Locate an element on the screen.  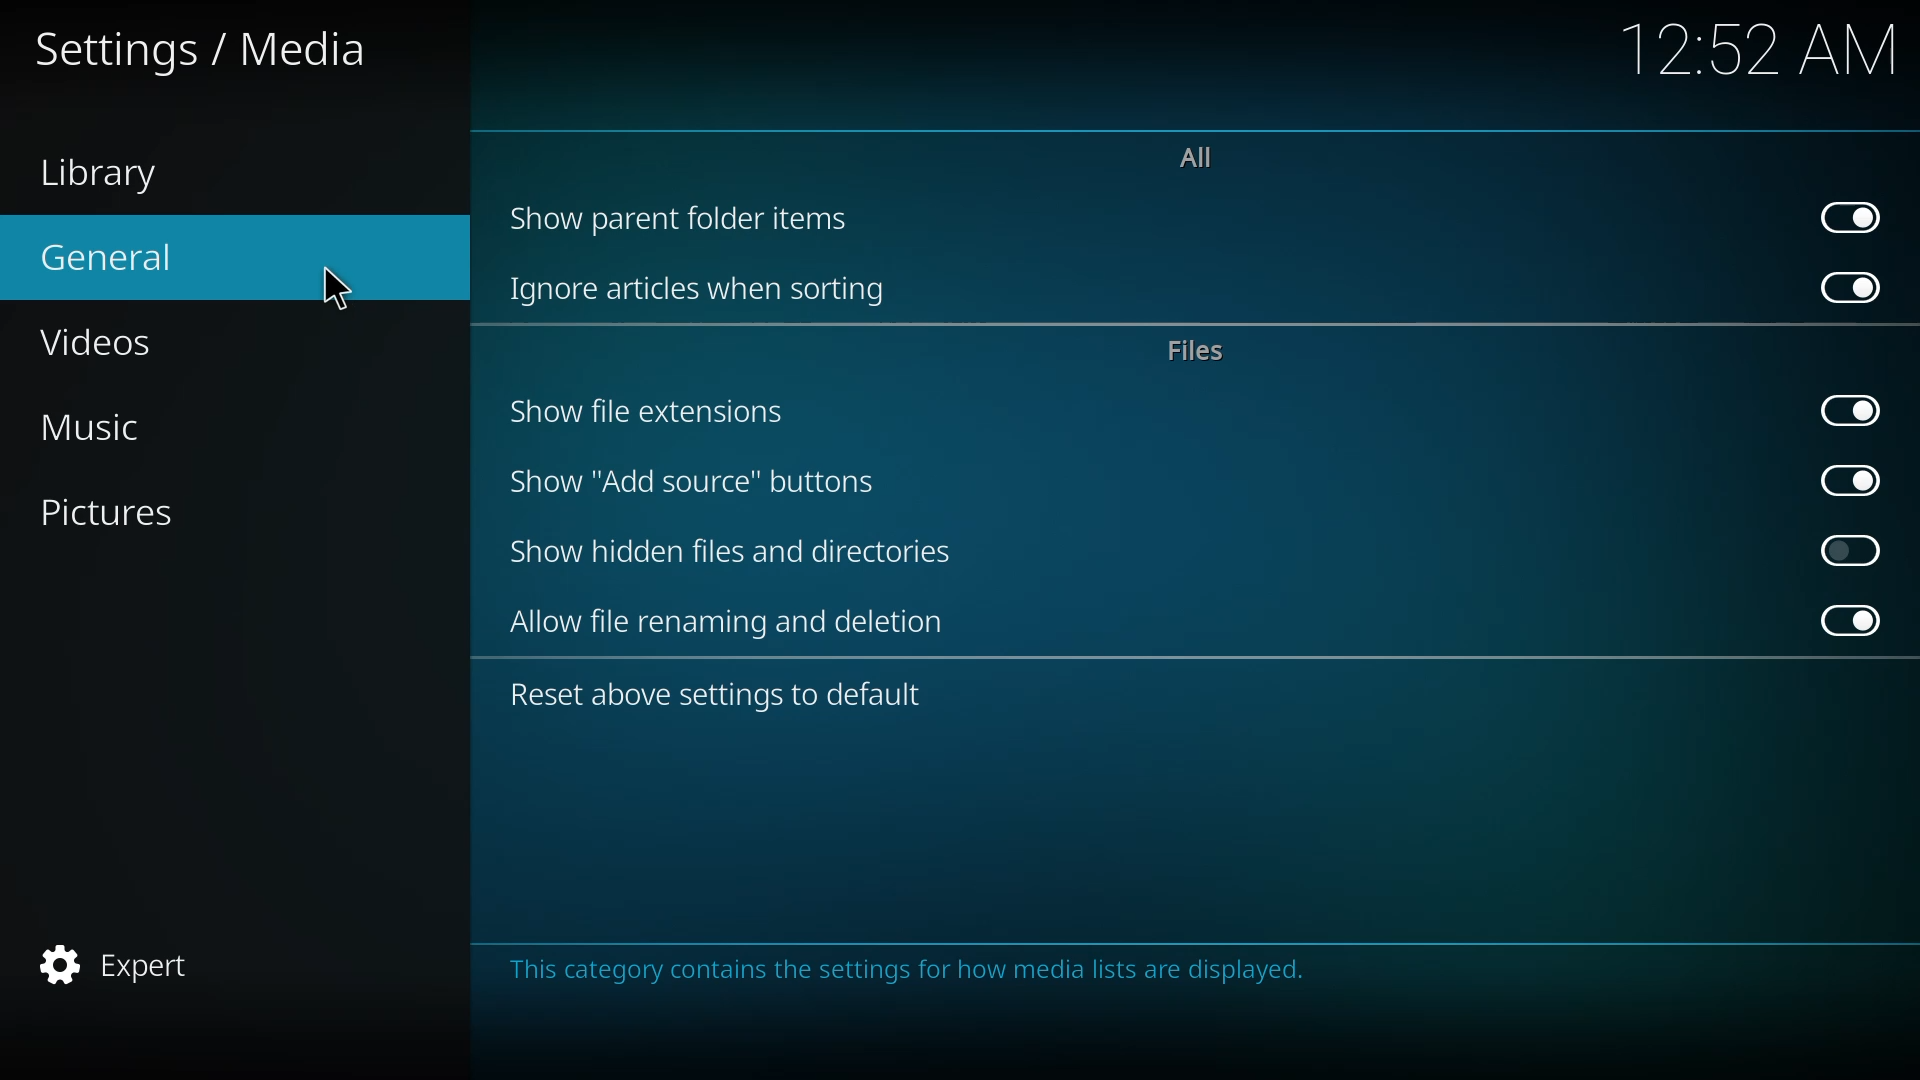
library is located at coordinates (110, 176).